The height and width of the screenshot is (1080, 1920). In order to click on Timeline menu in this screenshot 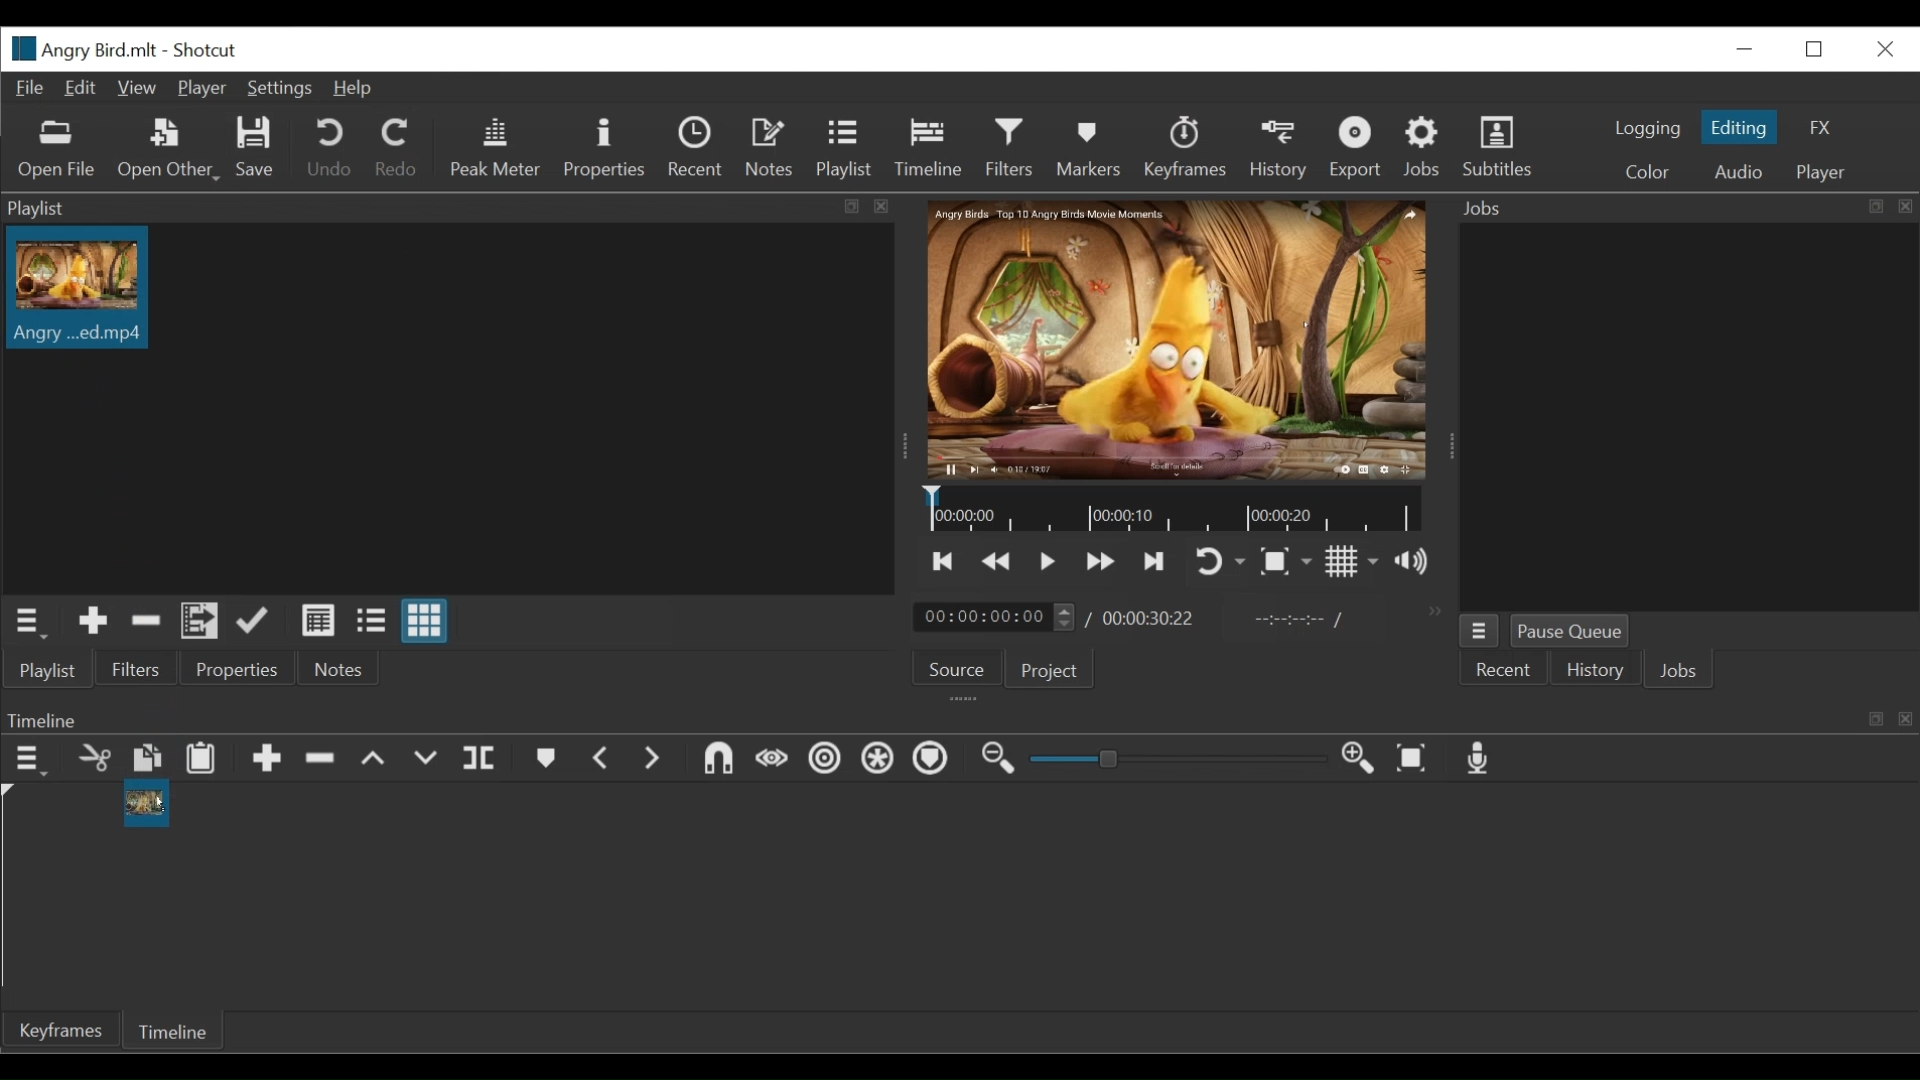, I will do `click(28, 761)`.